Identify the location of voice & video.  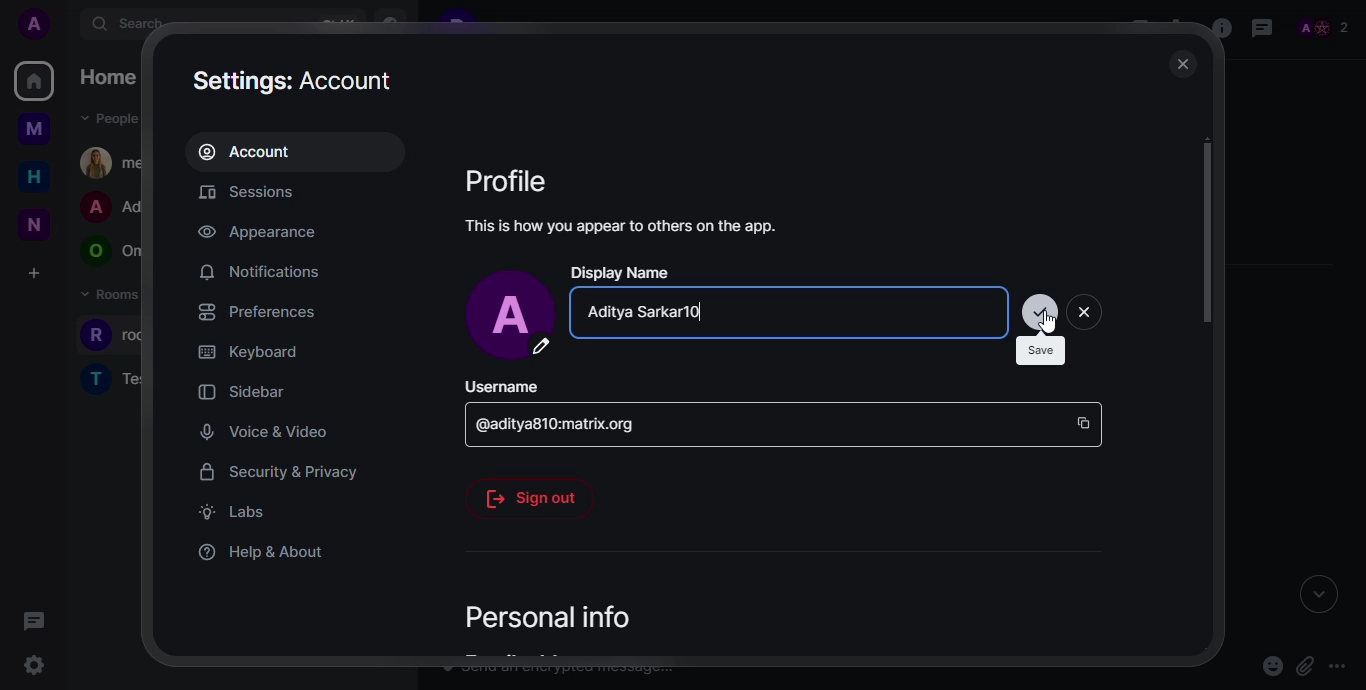
(258, 431).